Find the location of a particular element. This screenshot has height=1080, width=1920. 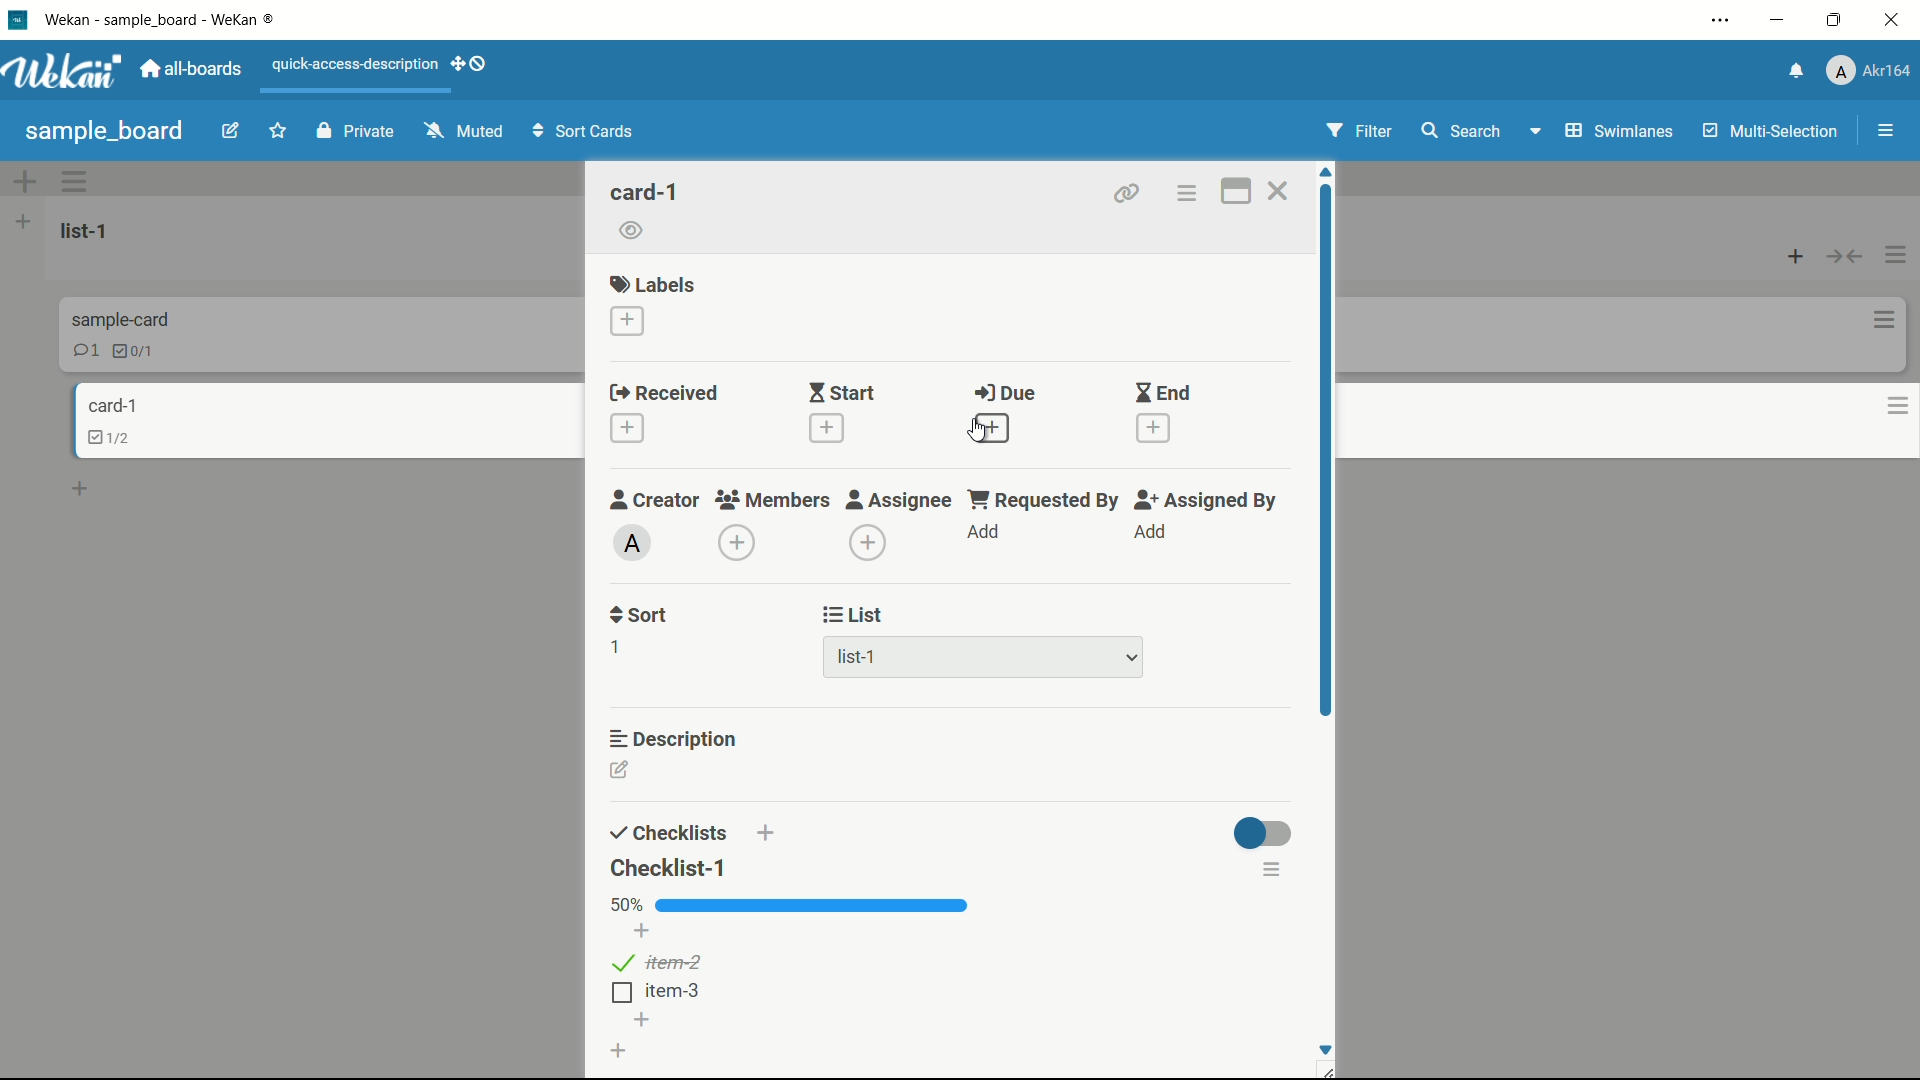

close card is located at coordinates (1276, 190).